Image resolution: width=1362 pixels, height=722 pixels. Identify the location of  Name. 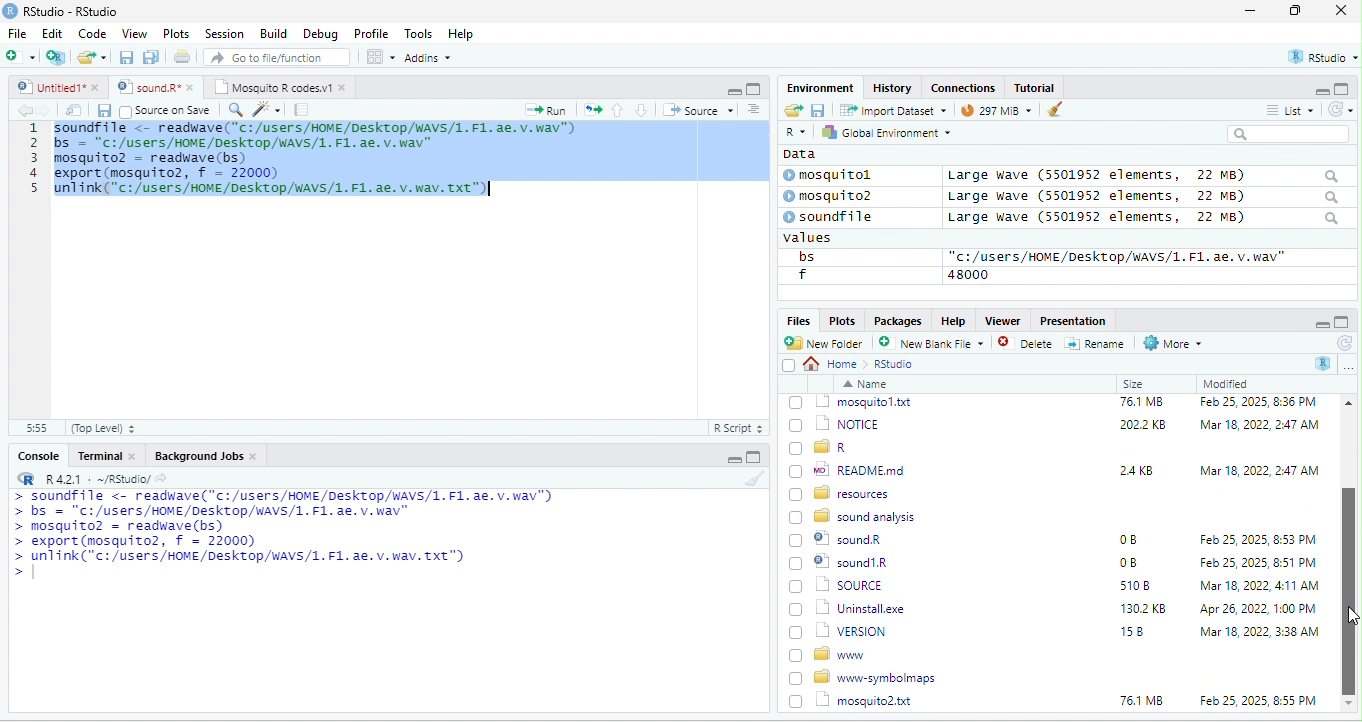
(869, 386).